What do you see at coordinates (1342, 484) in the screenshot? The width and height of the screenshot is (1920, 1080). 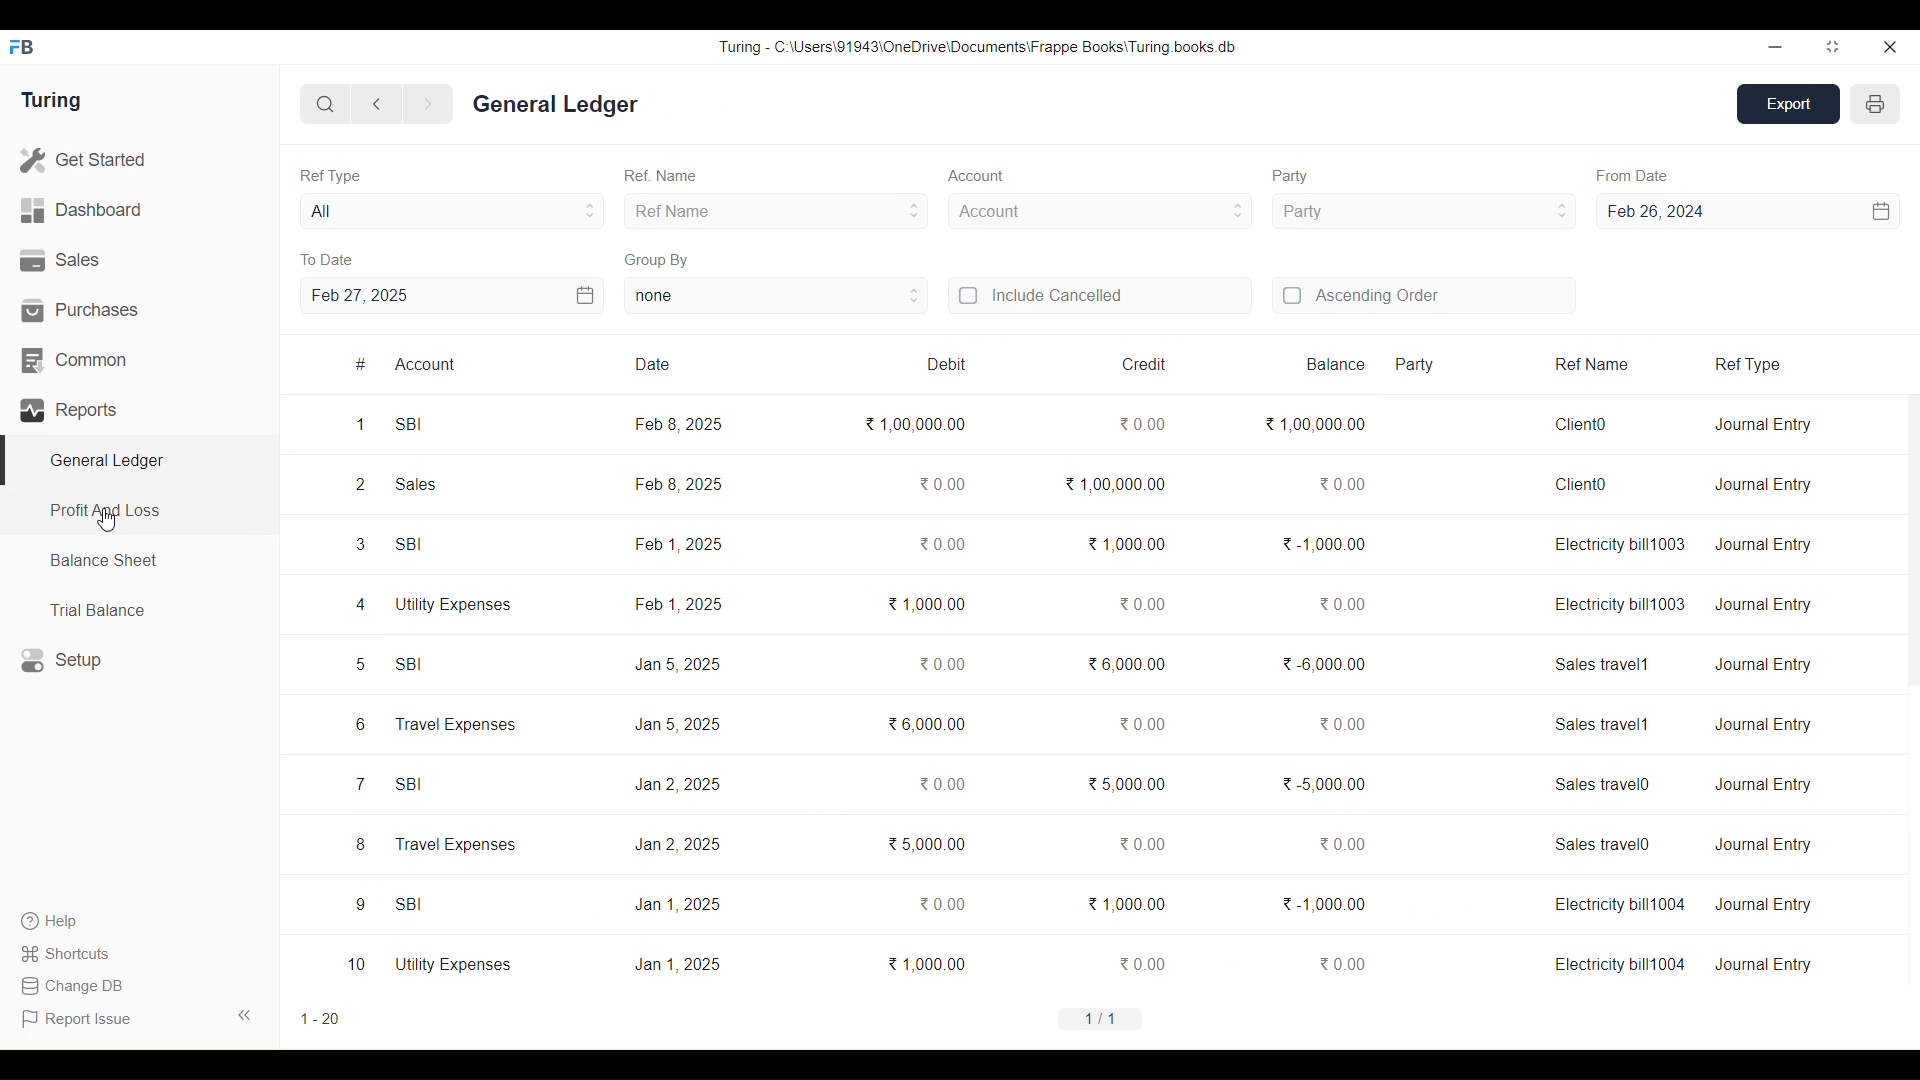 I see `0.00` at bounding box center [1342, 484].